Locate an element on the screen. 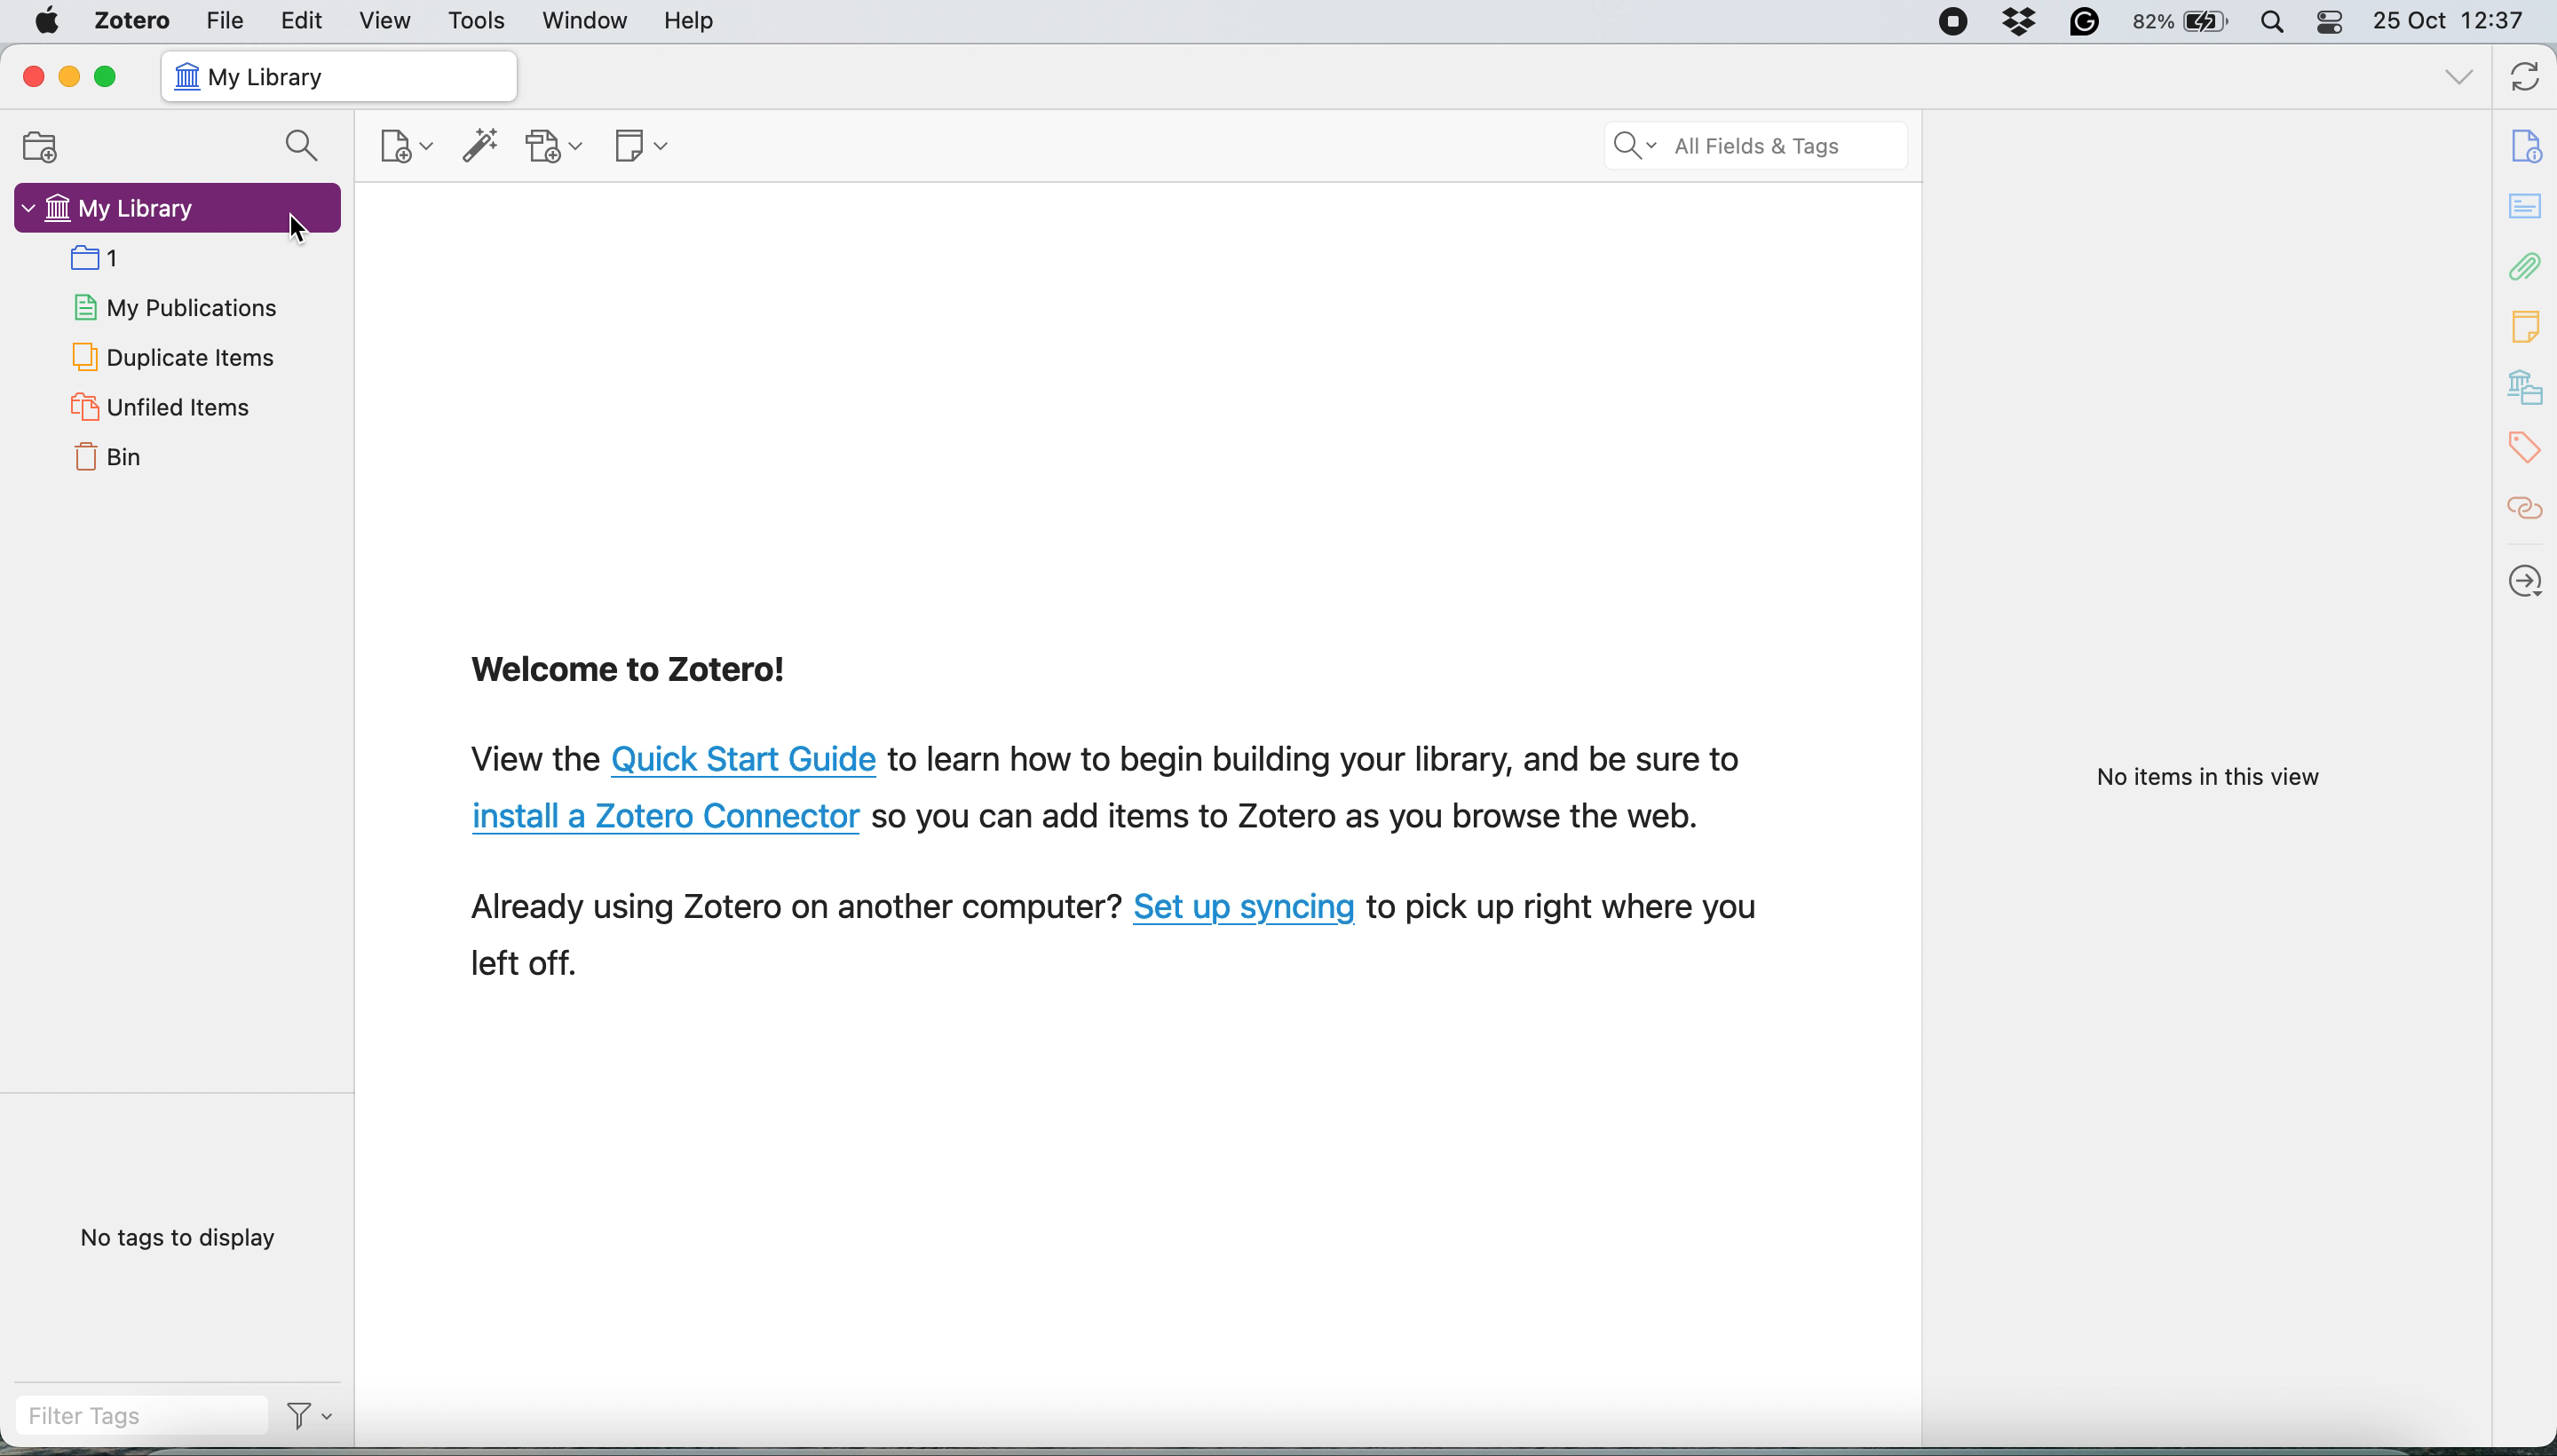 Image resolution: width=2557 pixels, height=1456 pixels. my publications is located at coordinates (172, 308).